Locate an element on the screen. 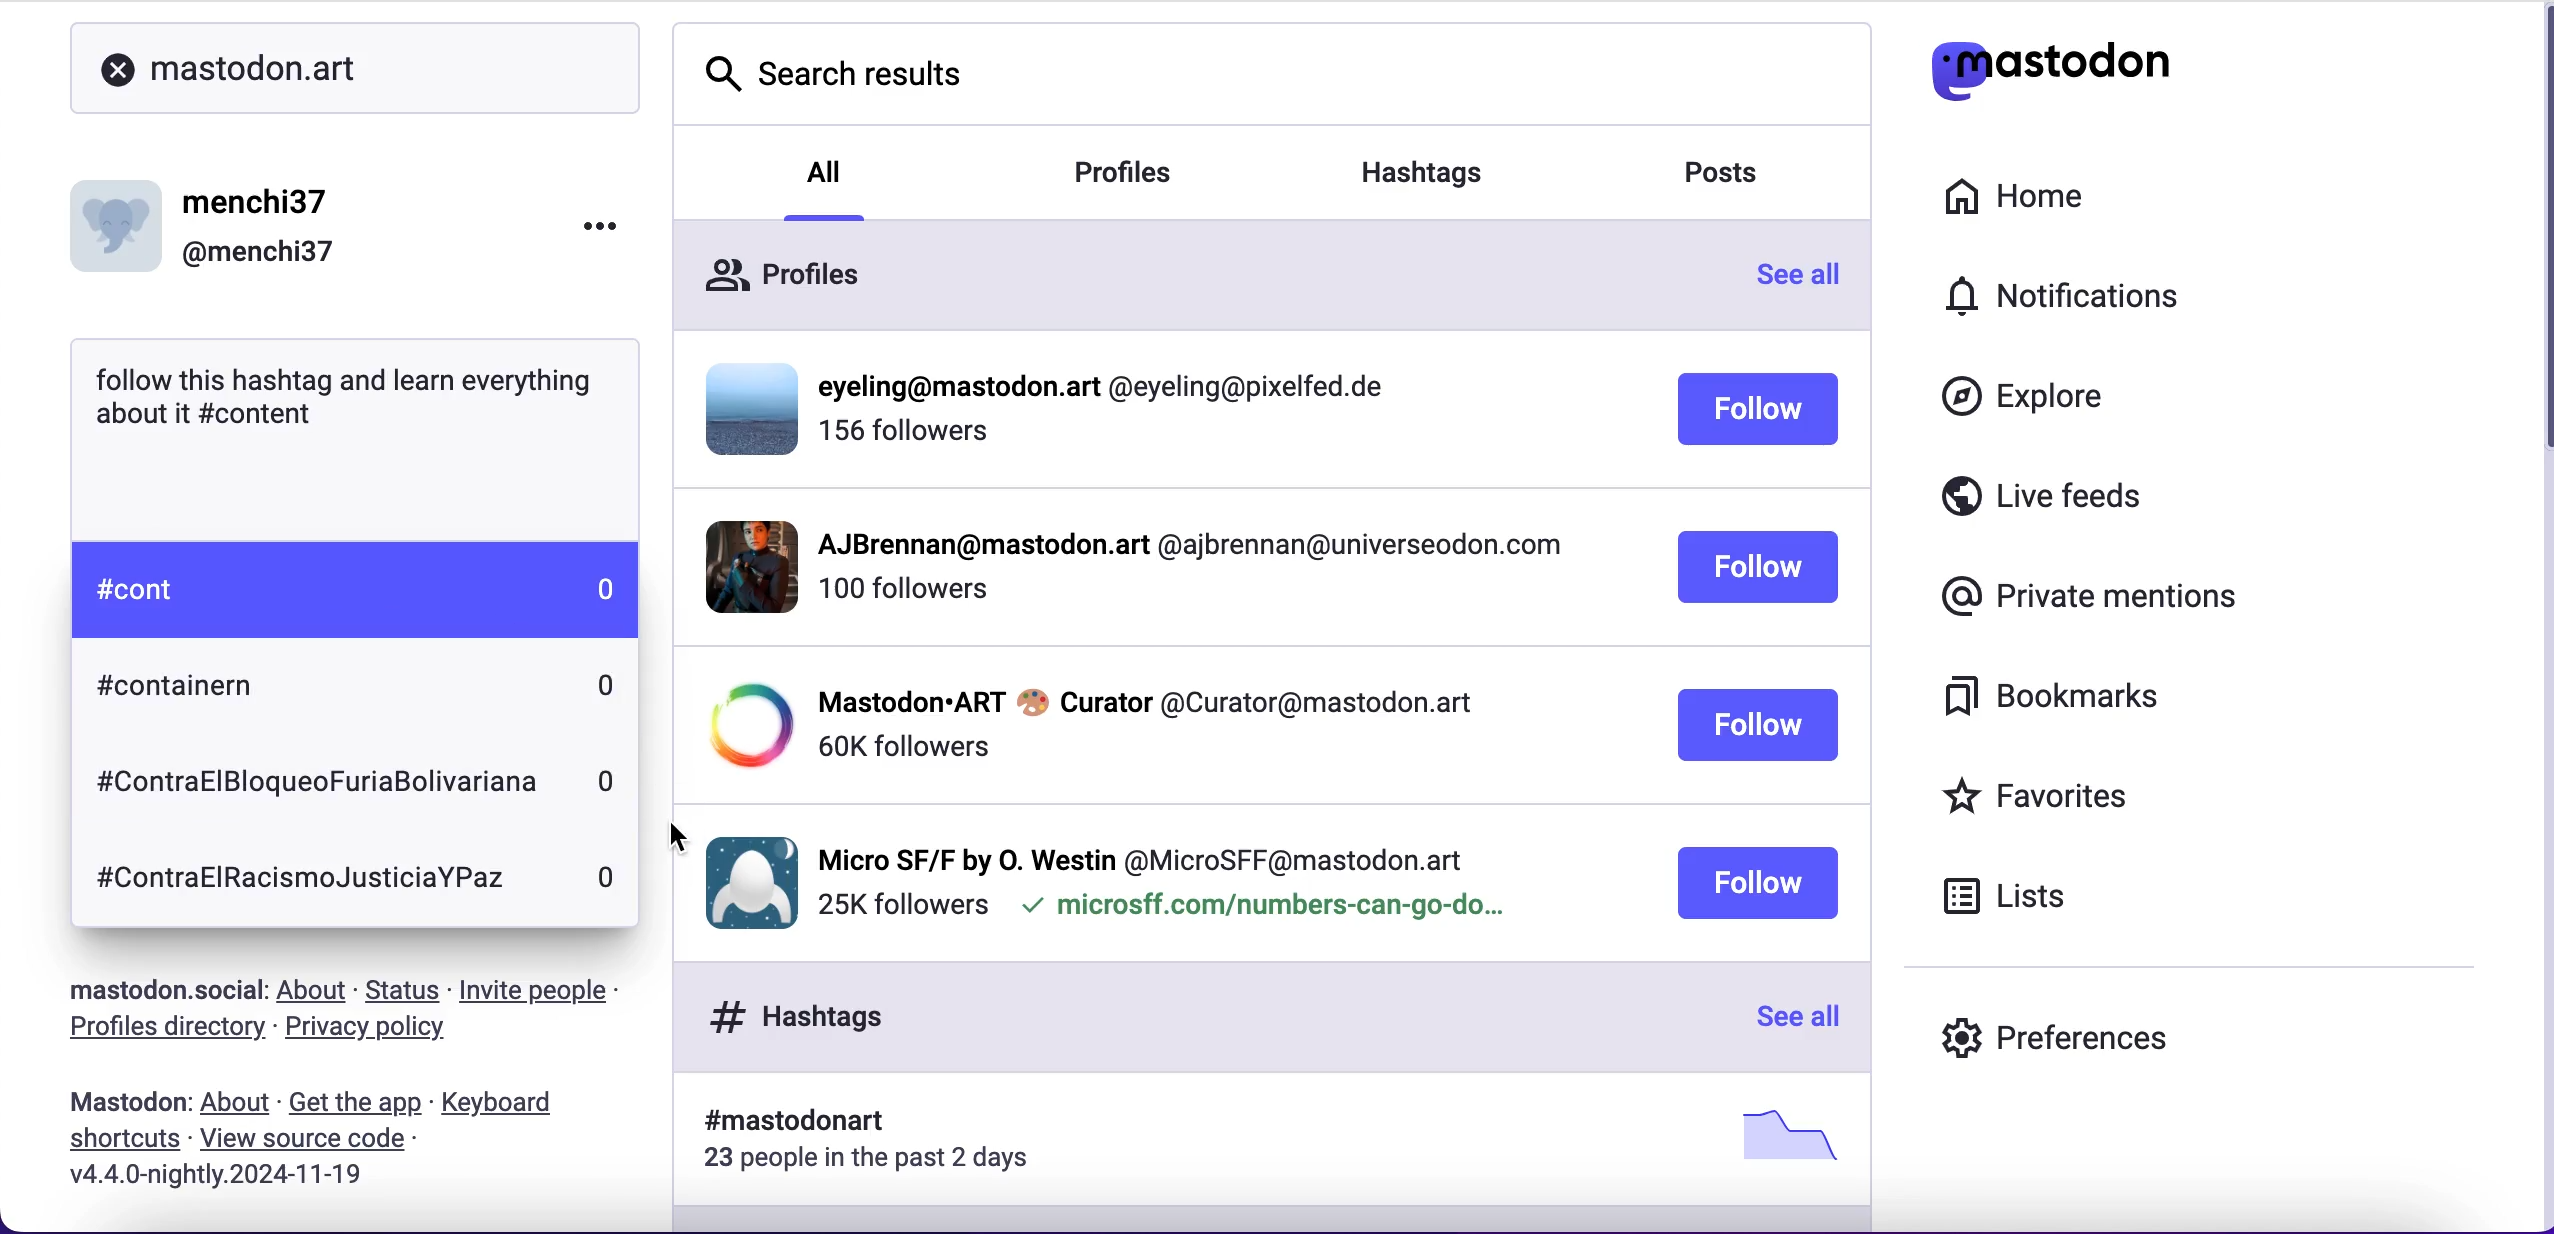 This screenshot has height=1234, width=2554. text is located at coordinates (346, 403).